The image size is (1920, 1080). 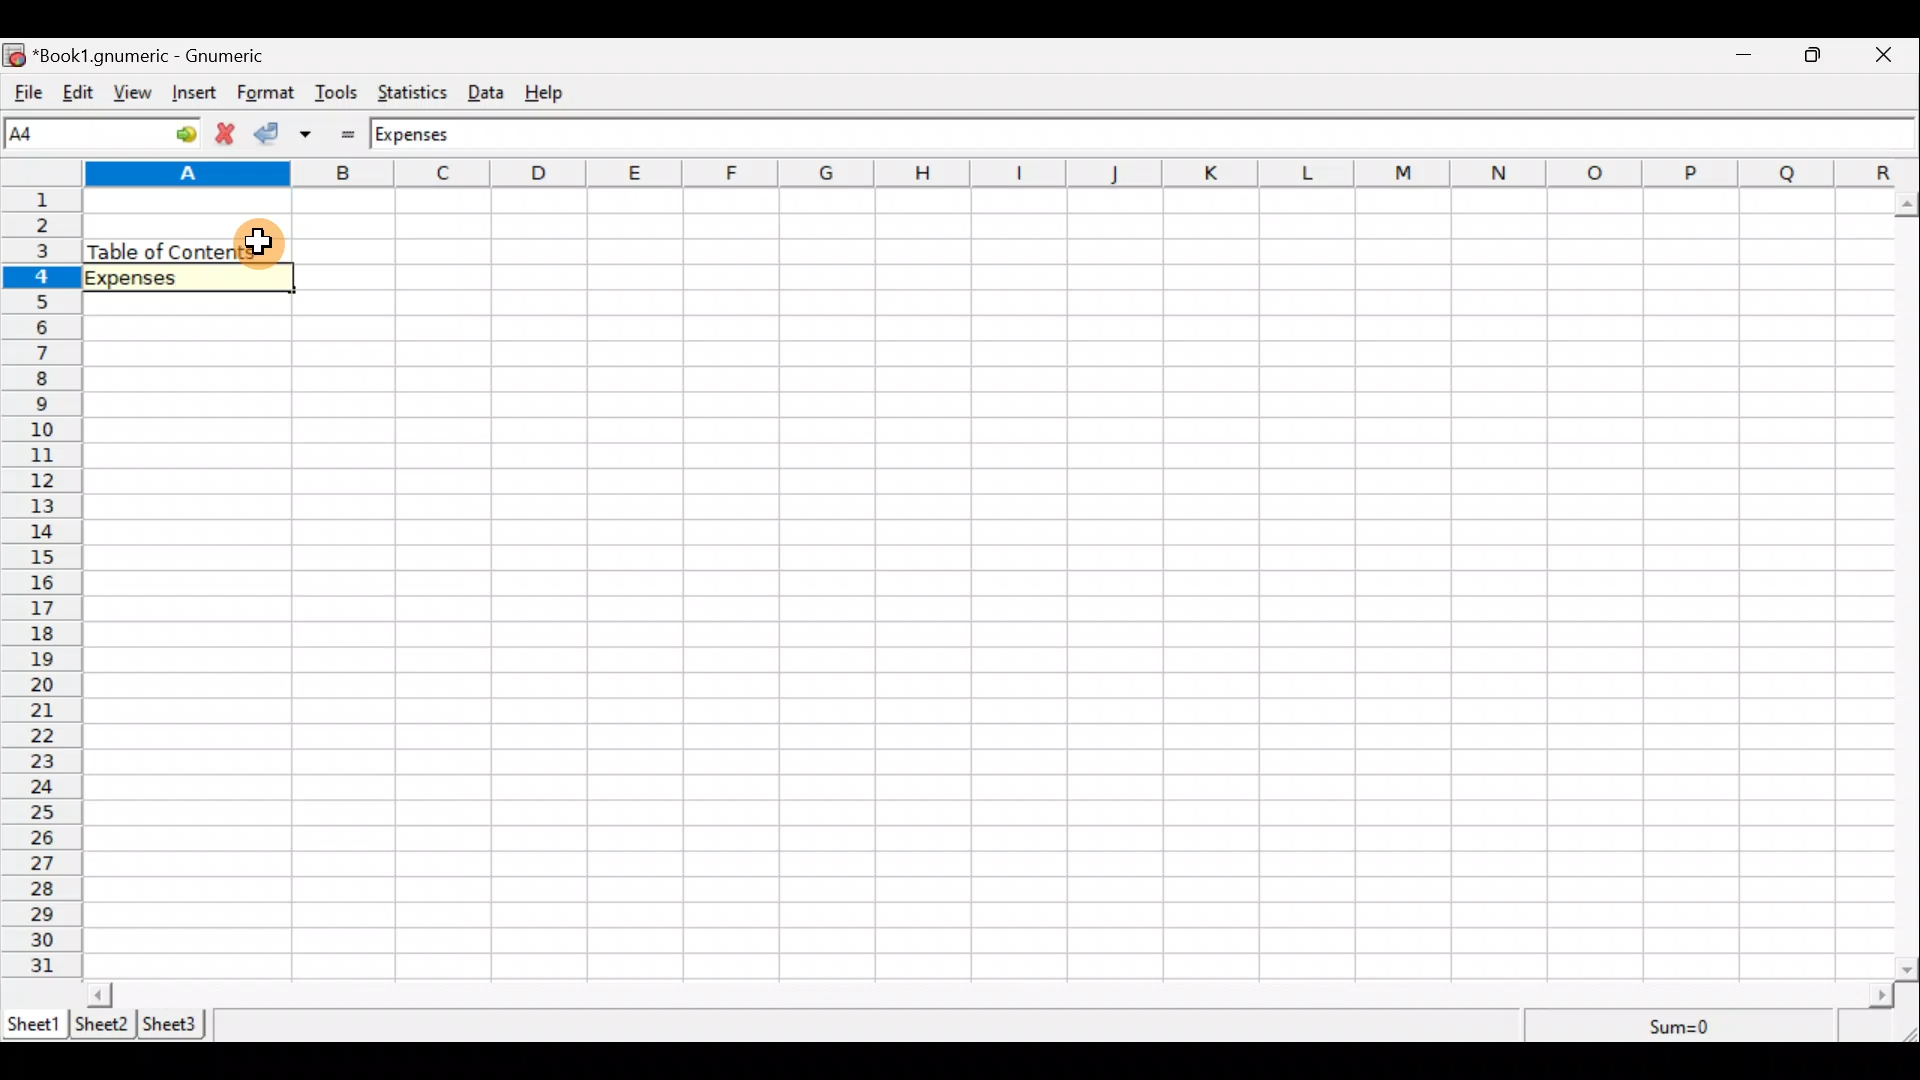 What do you see at coordinates (1819, 55) in the screenshot?
I see `Maximize/Minimize` at bounding box center [1819, 55].